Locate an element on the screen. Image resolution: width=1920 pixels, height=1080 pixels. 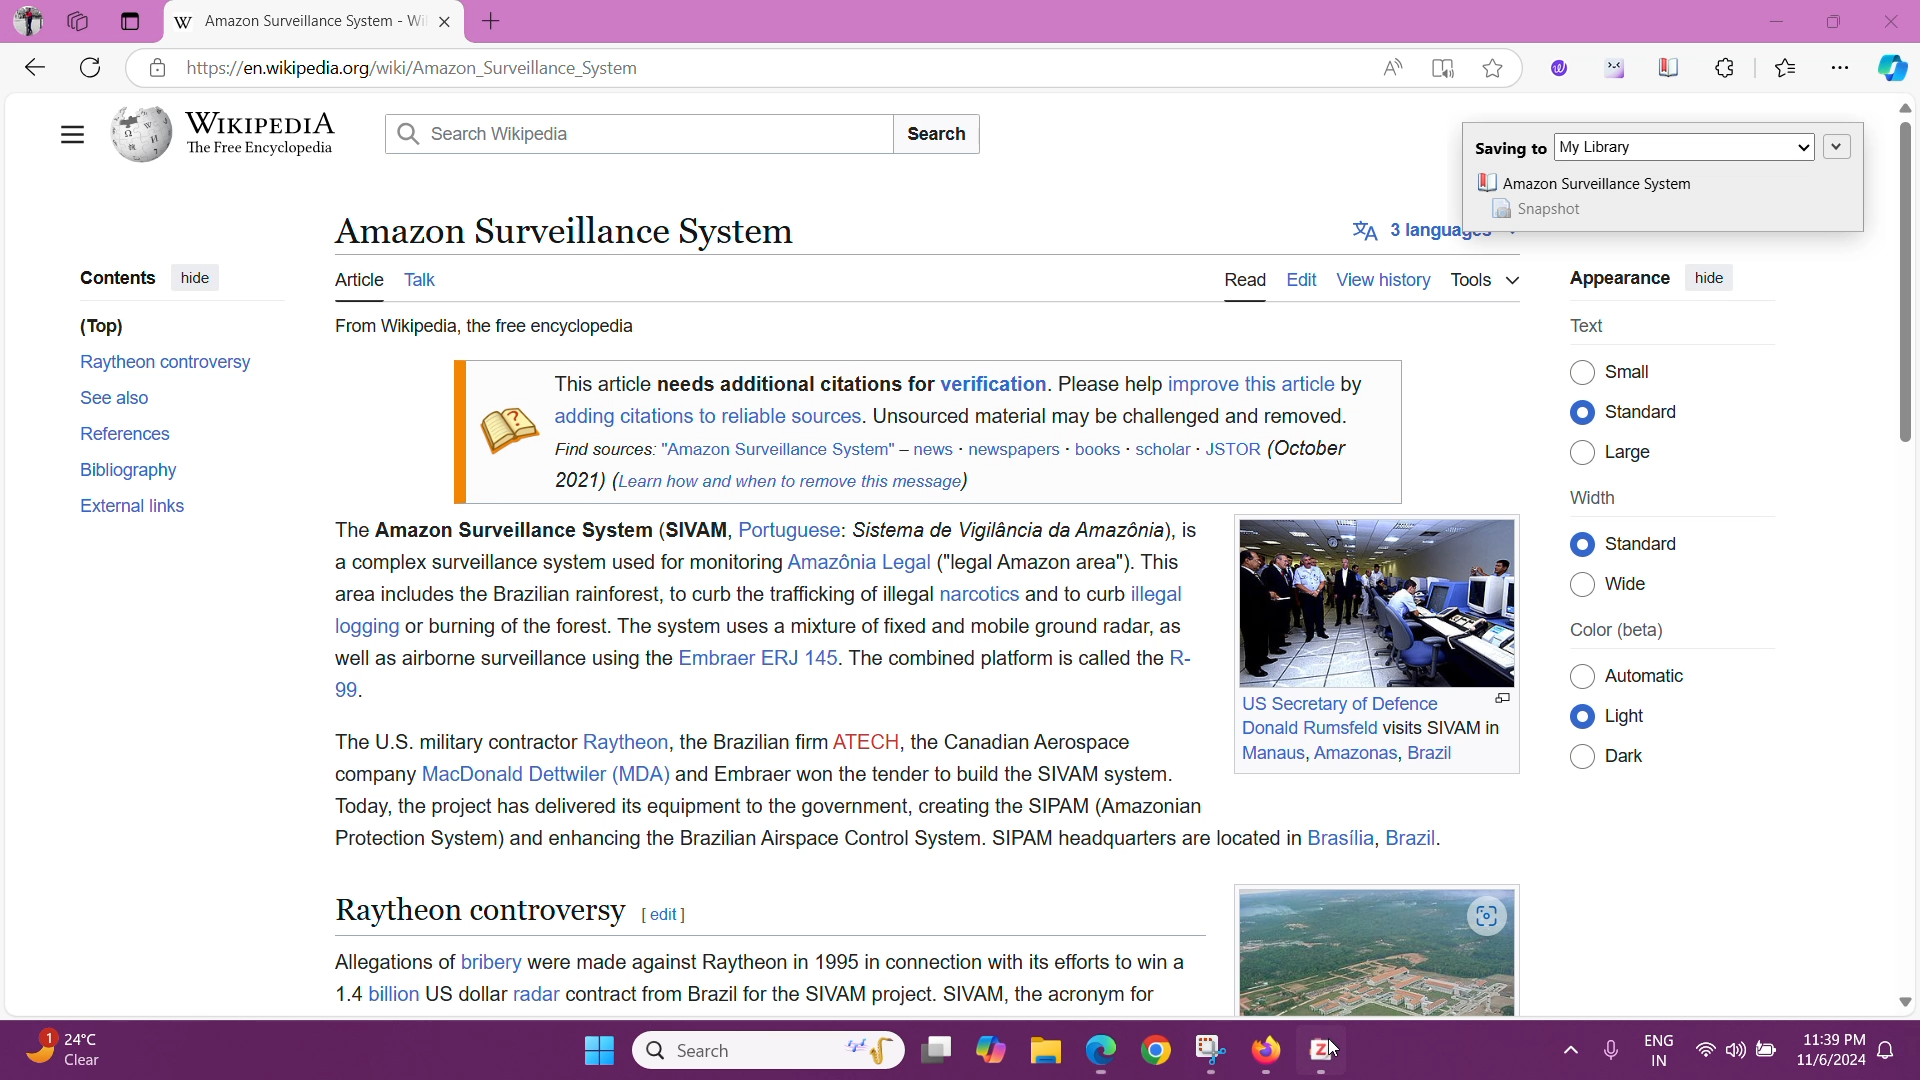
edge is located at coordinates (1100, 1053).